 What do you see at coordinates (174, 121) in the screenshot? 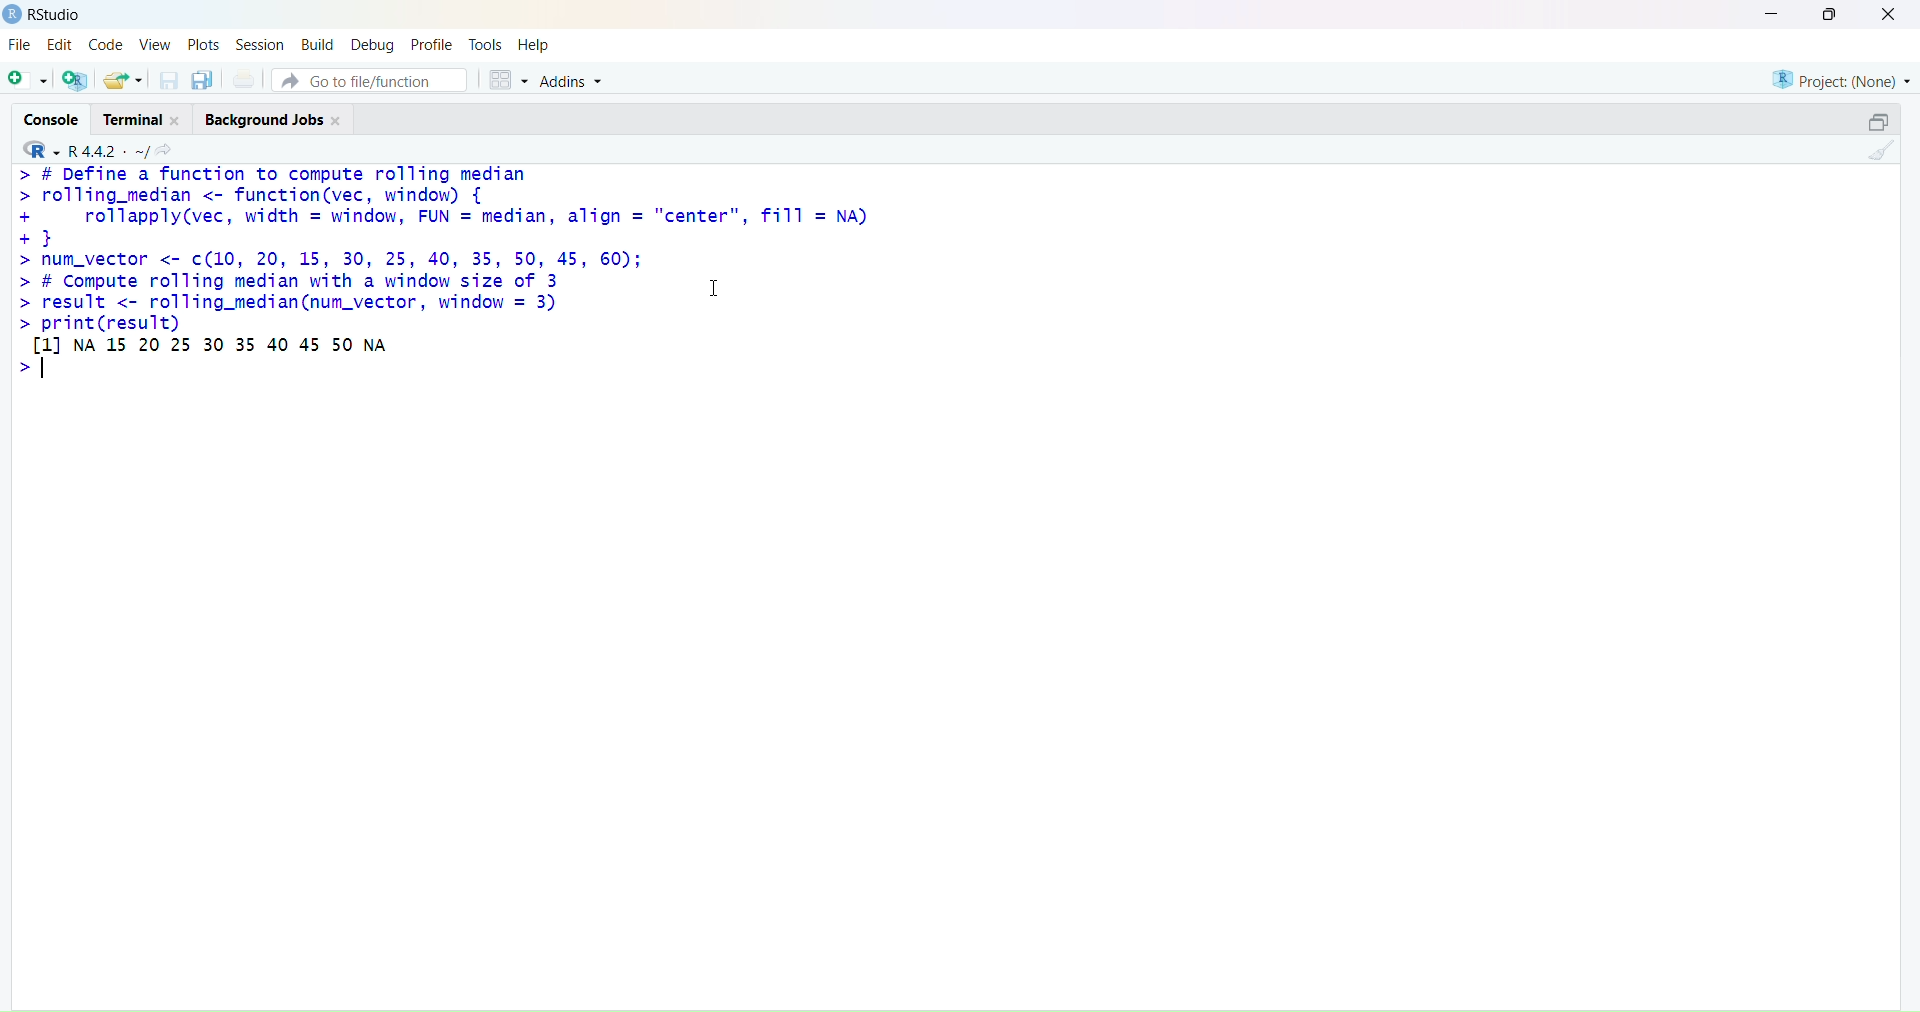
I see `close` at bounding box center [174, 121].